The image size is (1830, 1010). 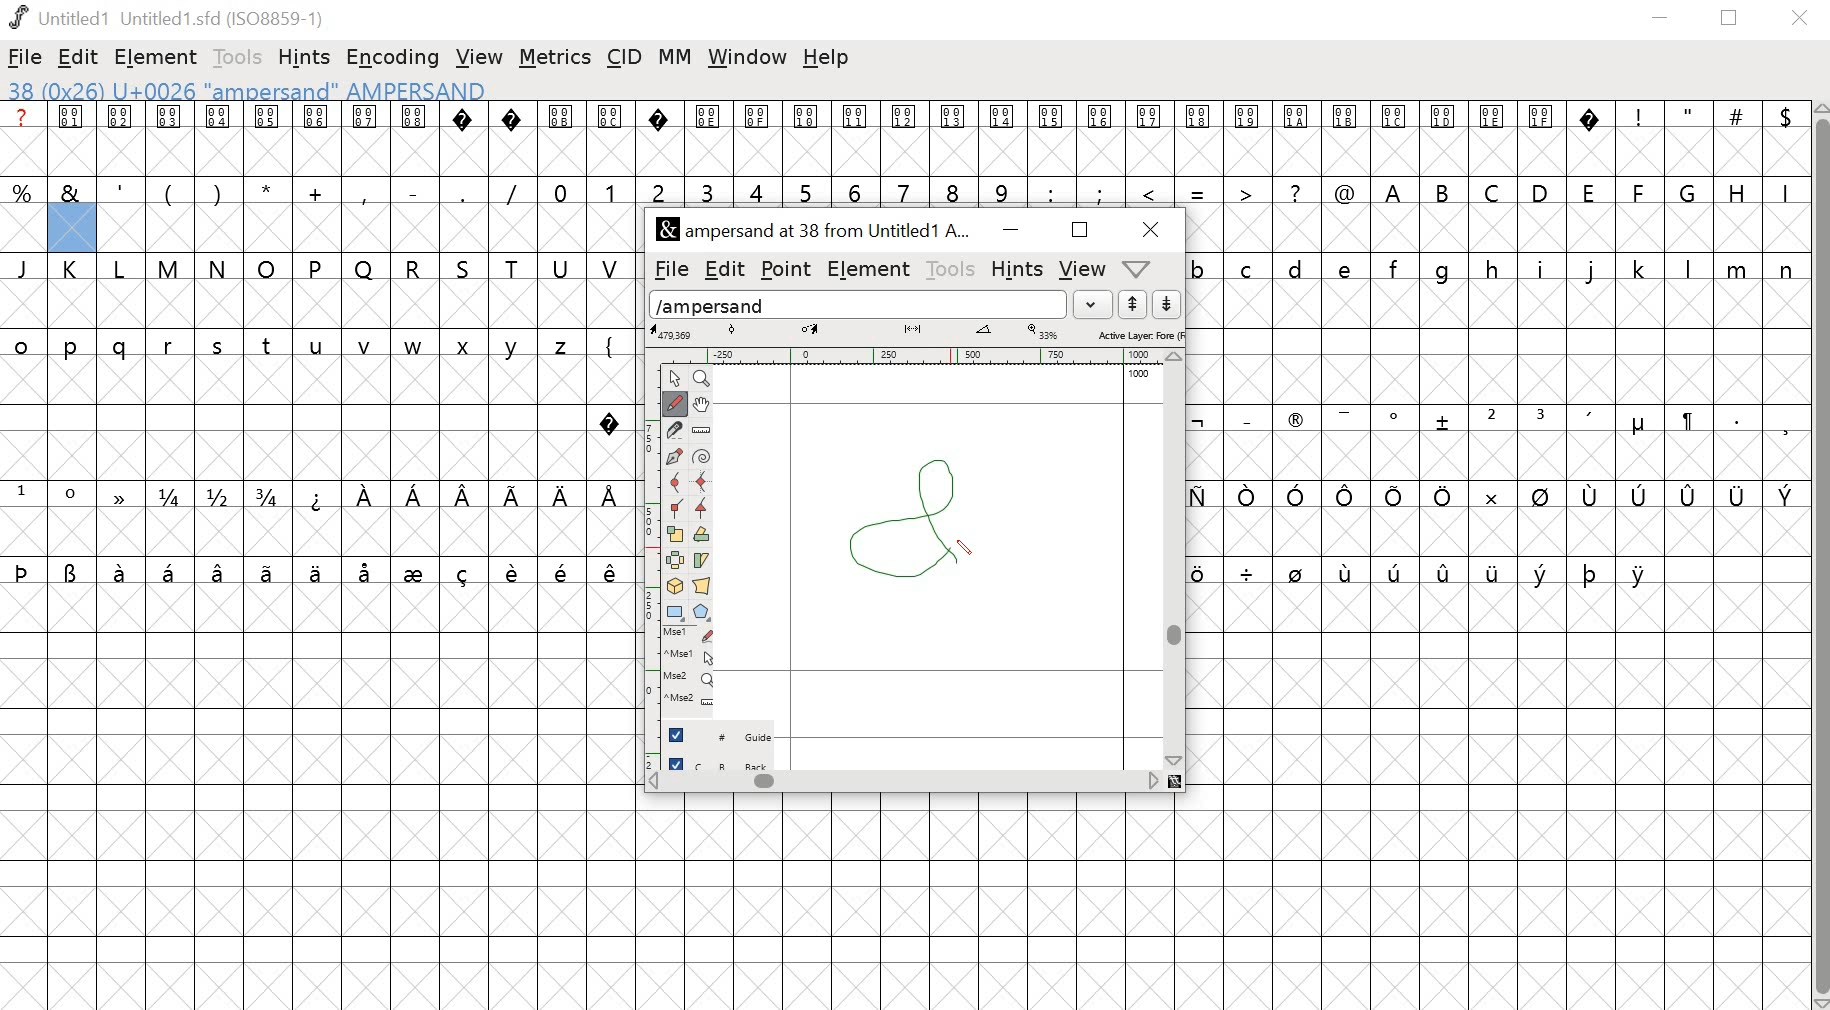 What do you see at coordinates (23, 493) in the screenshot?
I see `1` at bounding box center [23, 493].